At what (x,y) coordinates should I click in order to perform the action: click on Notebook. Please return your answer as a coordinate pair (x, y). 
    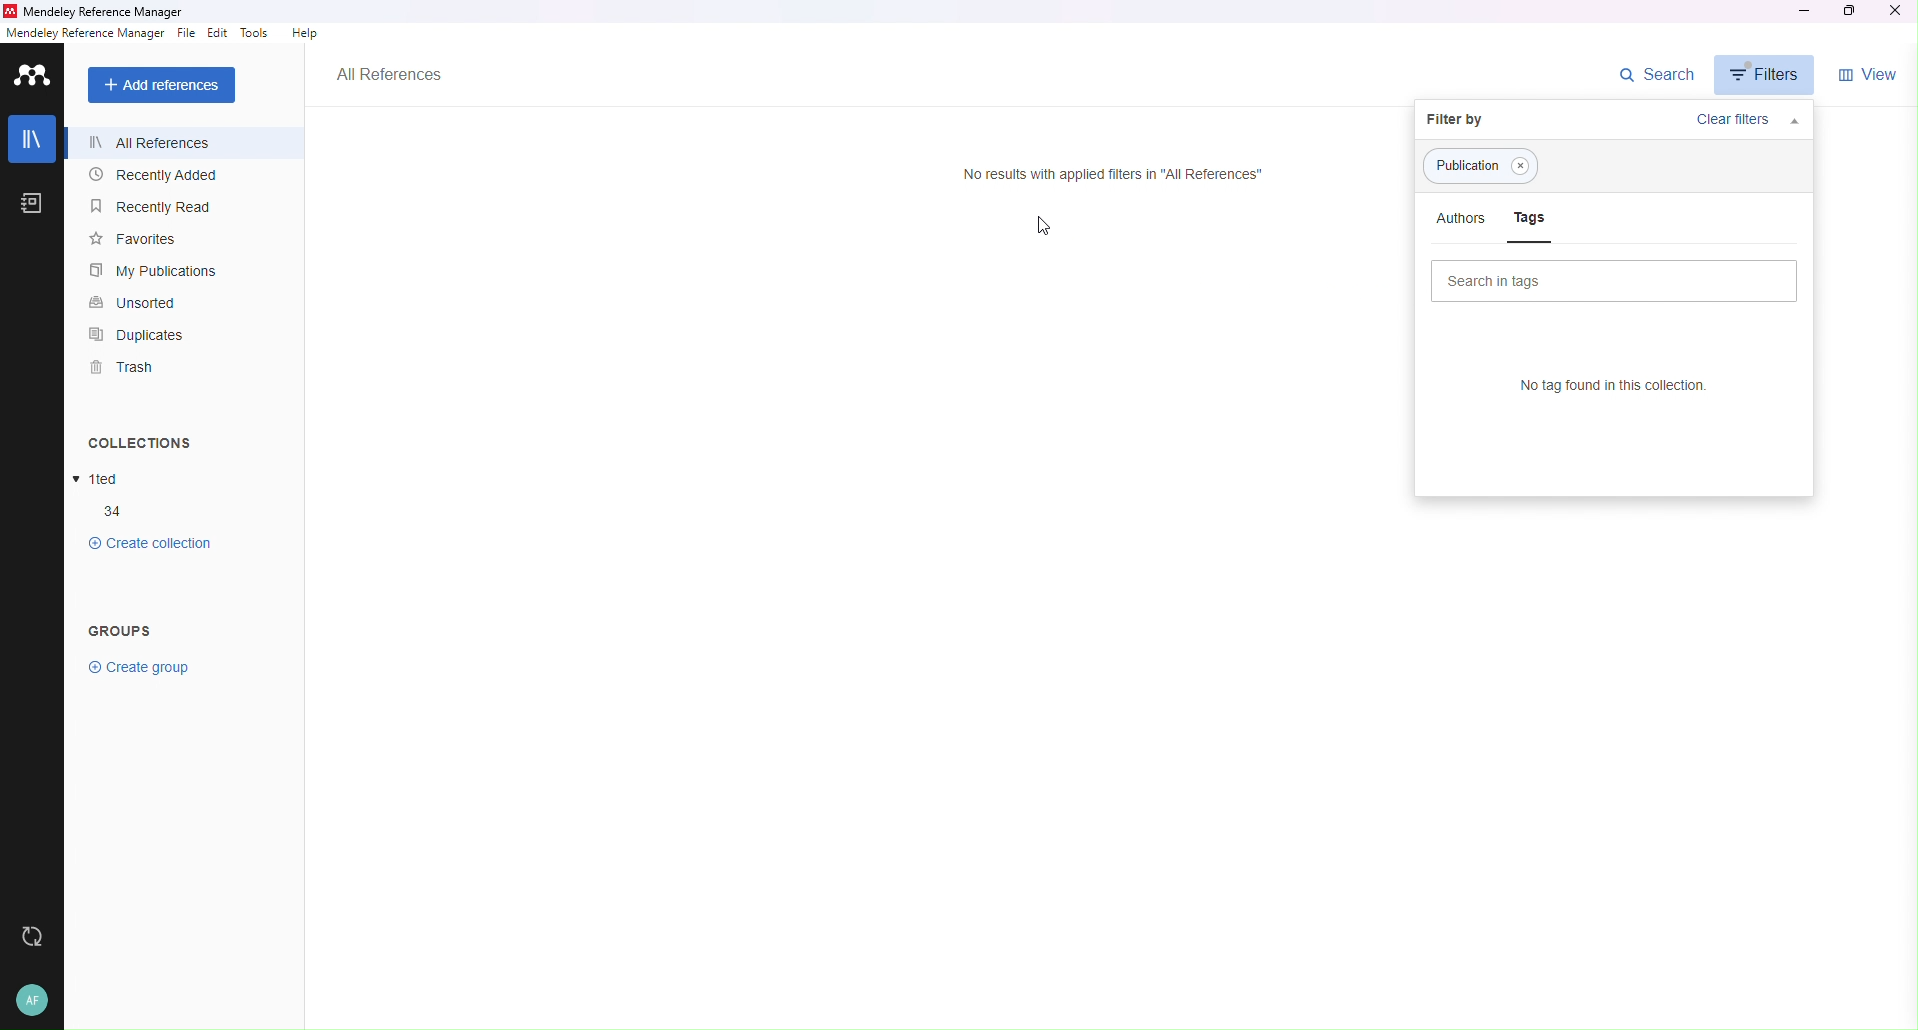
    Looking at the image, I should click on (28, 202).